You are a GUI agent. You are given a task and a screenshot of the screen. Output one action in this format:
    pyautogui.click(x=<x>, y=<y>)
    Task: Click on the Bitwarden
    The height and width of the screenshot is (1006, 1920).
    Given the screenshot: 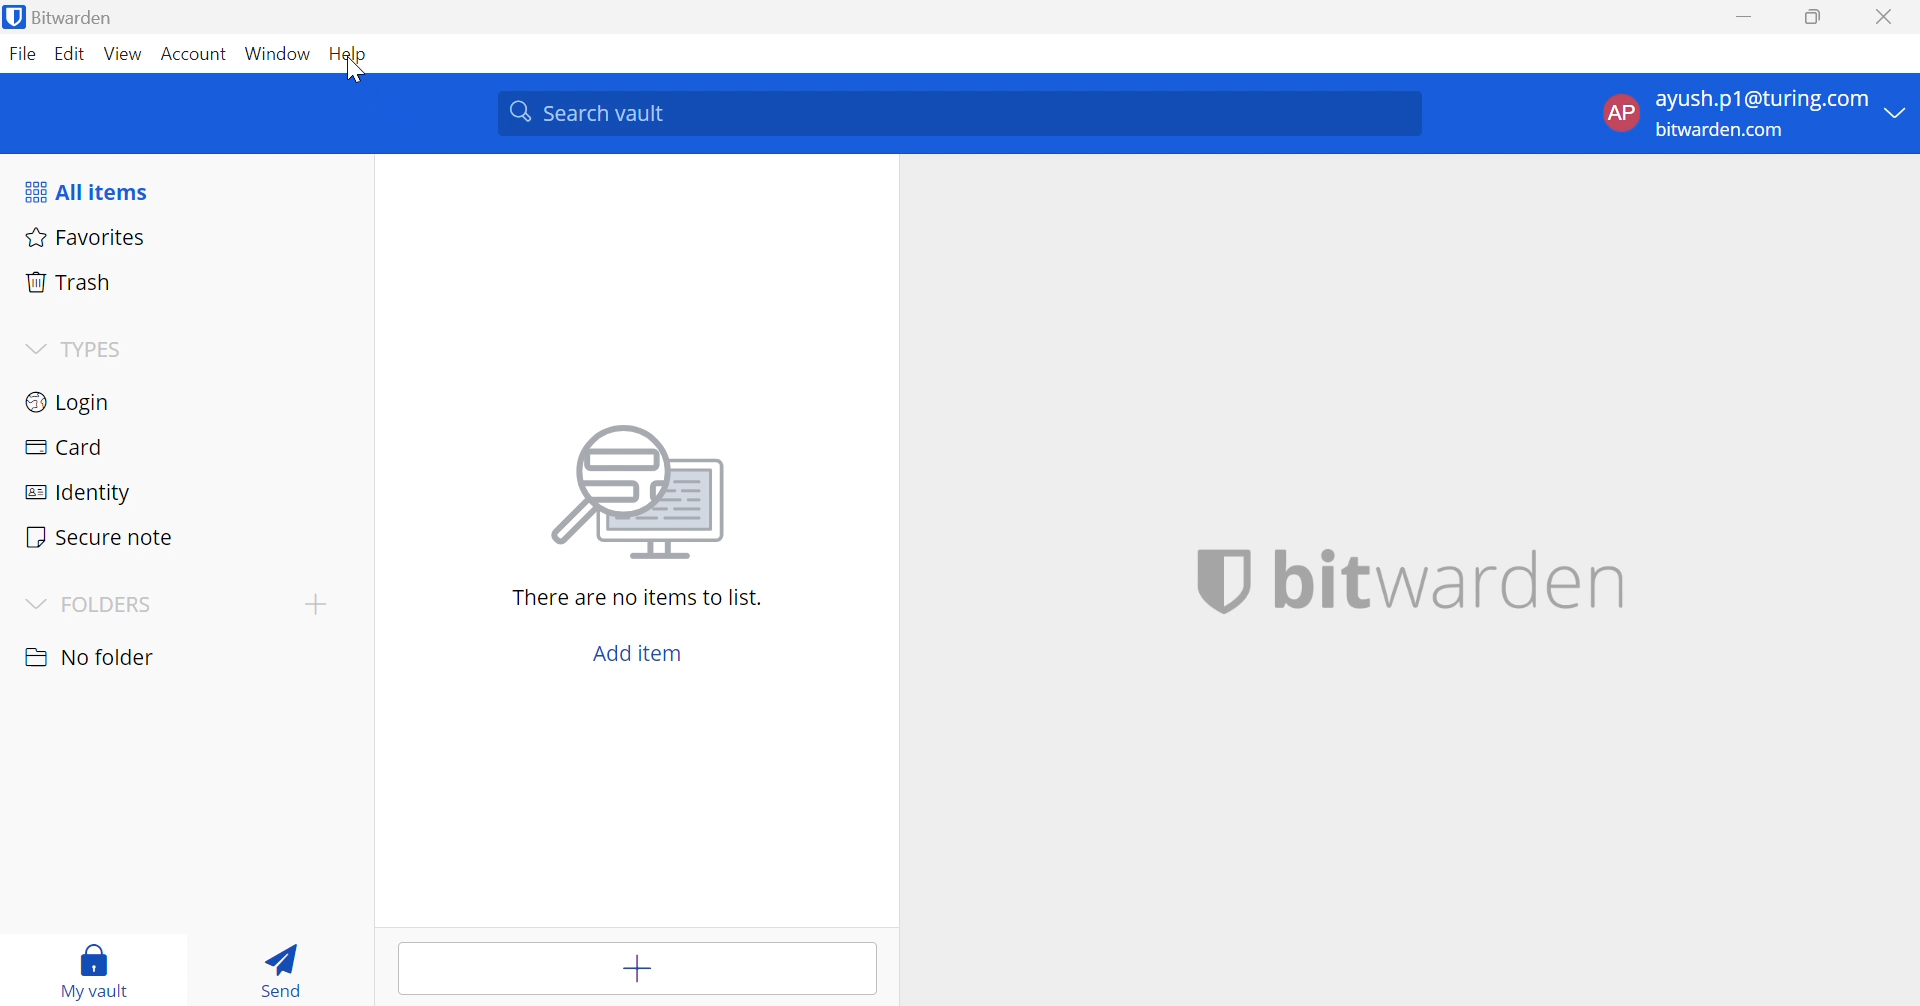 What is the action you would take?
    pyautogui.click(x=62, y=17)
    